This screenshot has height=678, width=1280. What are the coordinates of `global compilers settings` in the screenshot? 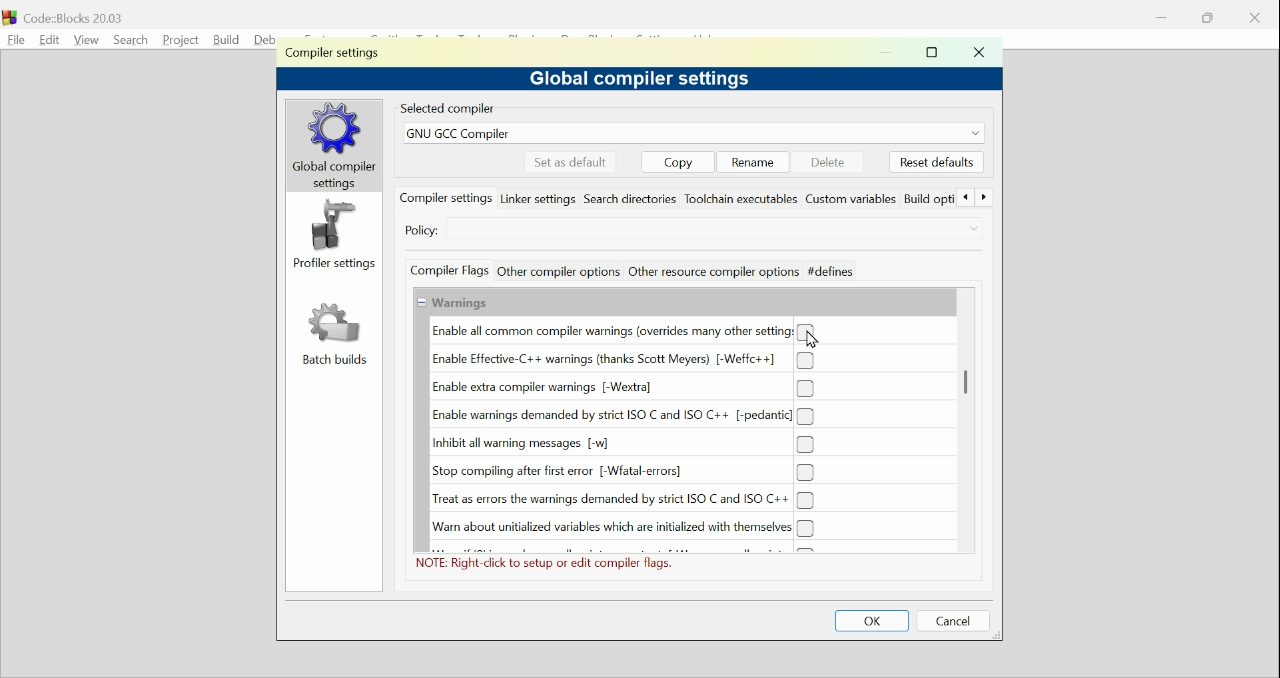 It's located at (336, 146).